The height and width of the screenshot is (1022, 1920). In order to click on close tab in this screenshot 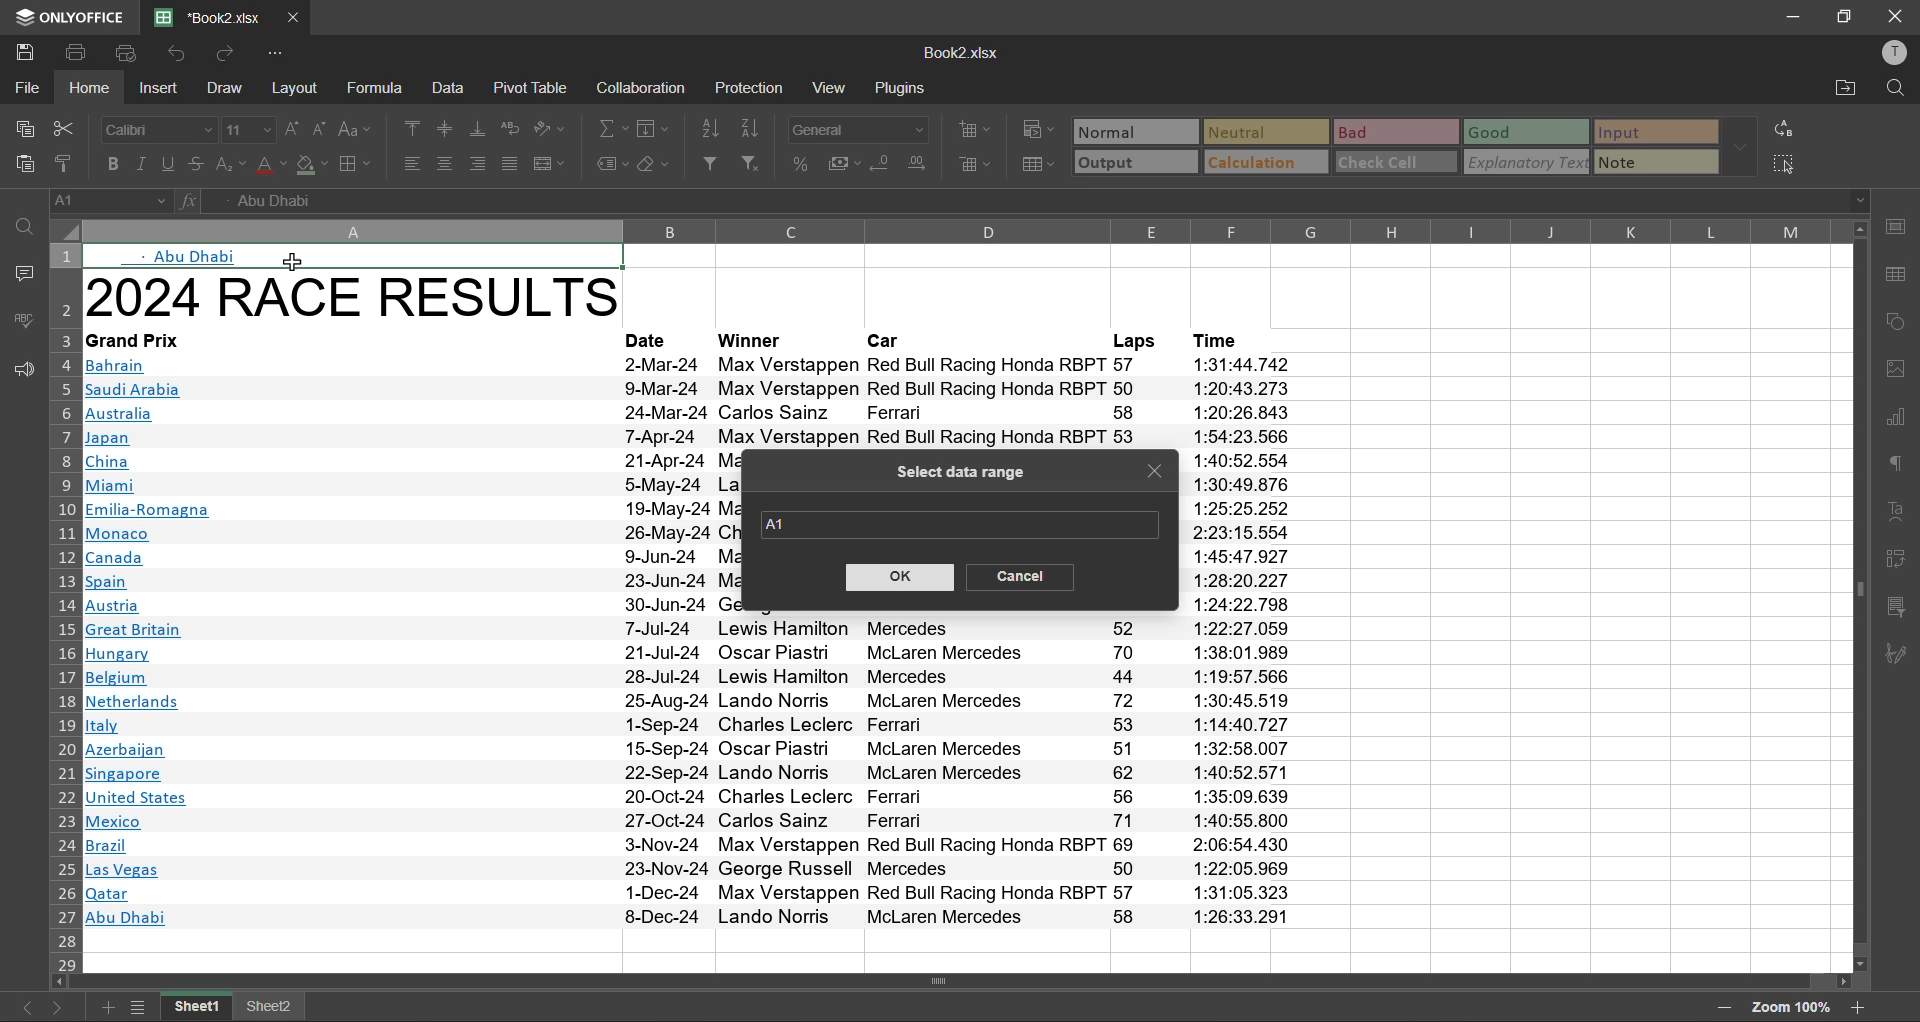, I will do `click(296, 16)`.